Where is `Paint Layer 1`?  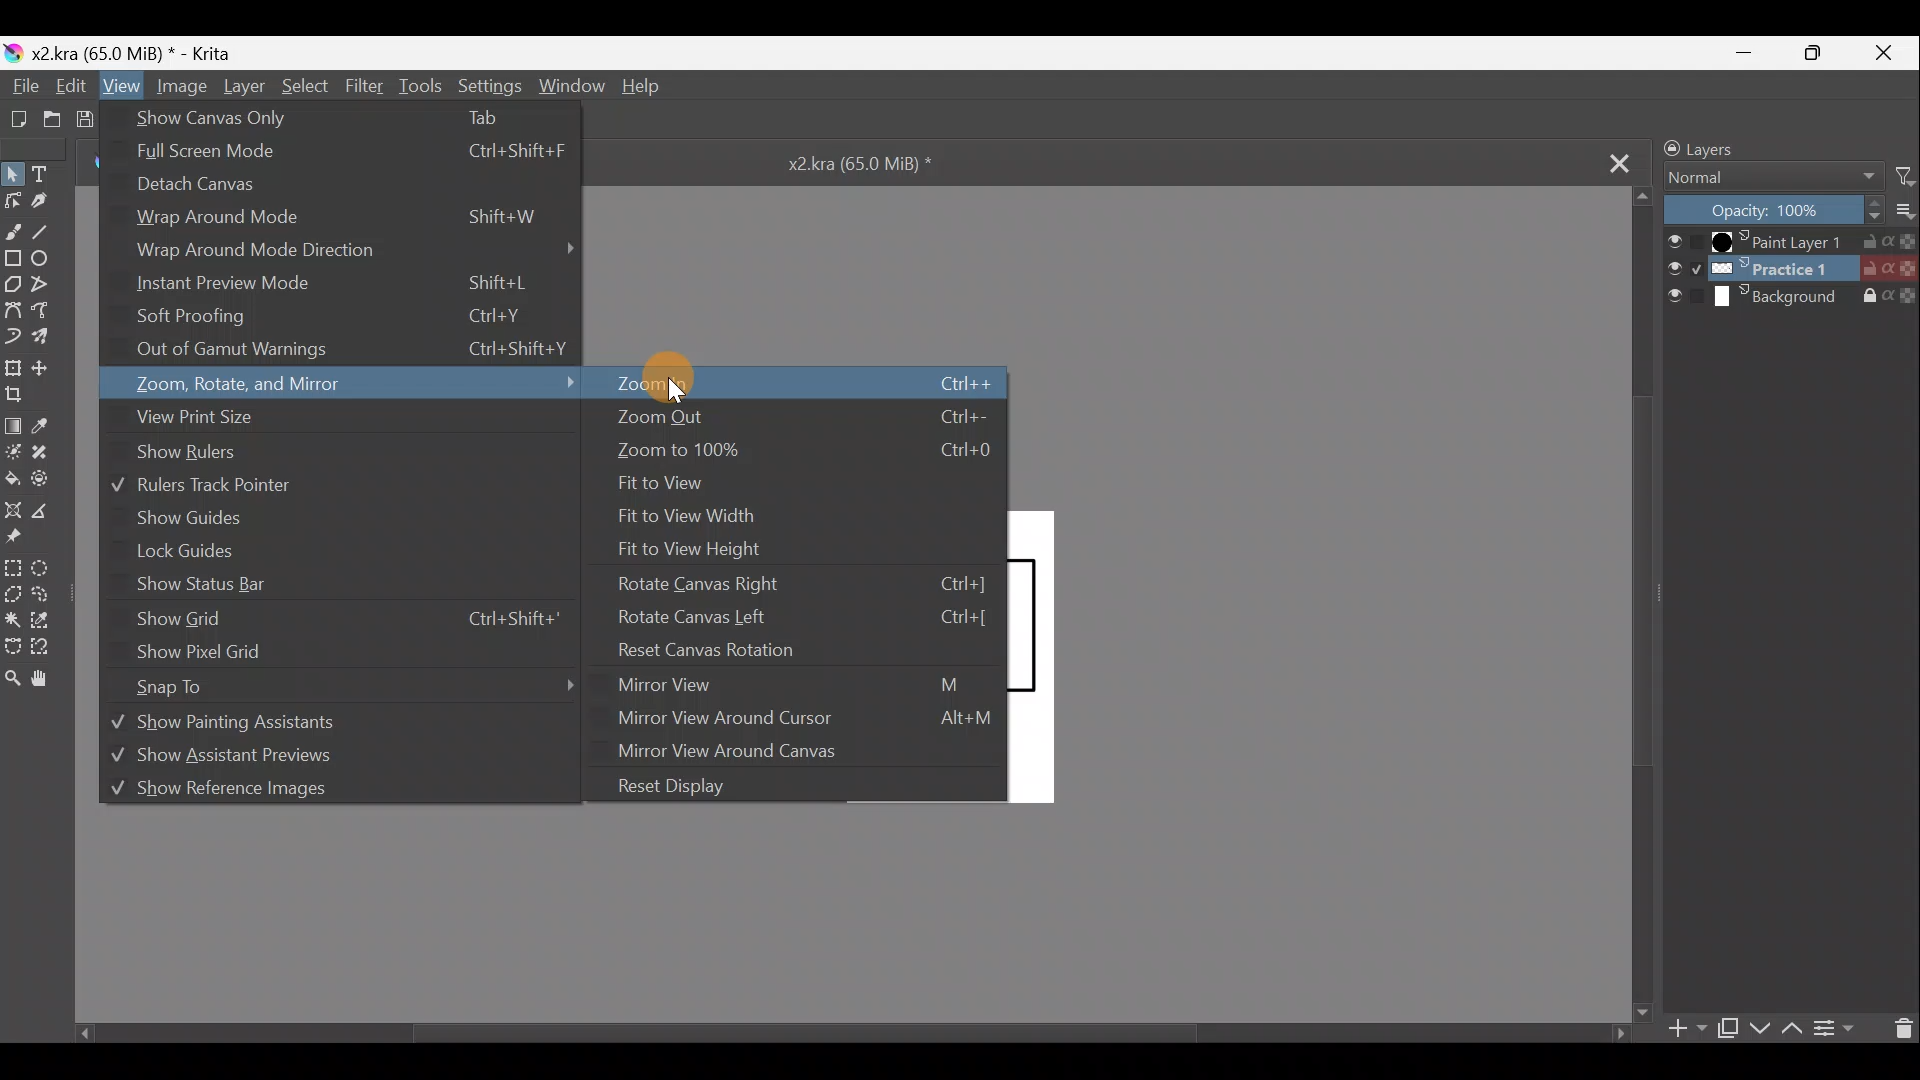 Paint Layer 1 is located at coordinates (1787, 240).